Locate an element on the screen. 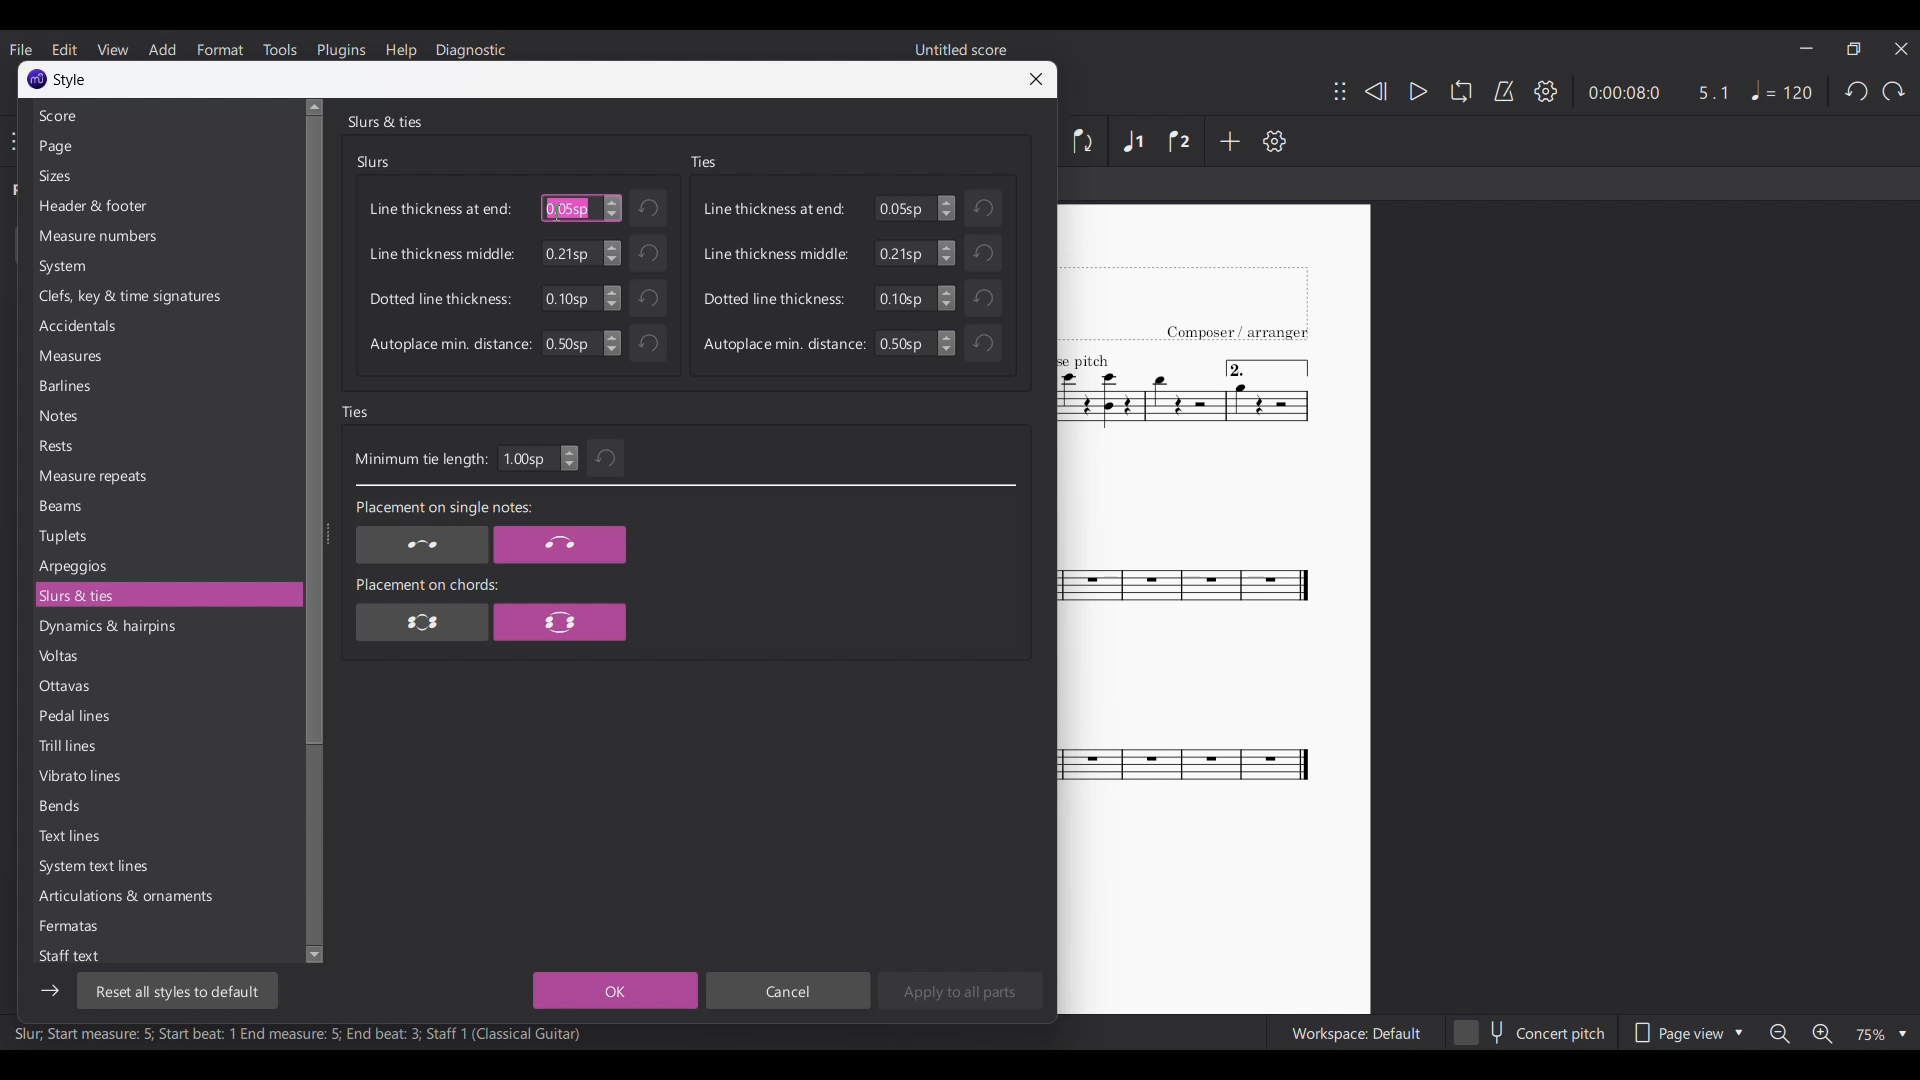  Flip direction is located at coordinates (1084, 141).